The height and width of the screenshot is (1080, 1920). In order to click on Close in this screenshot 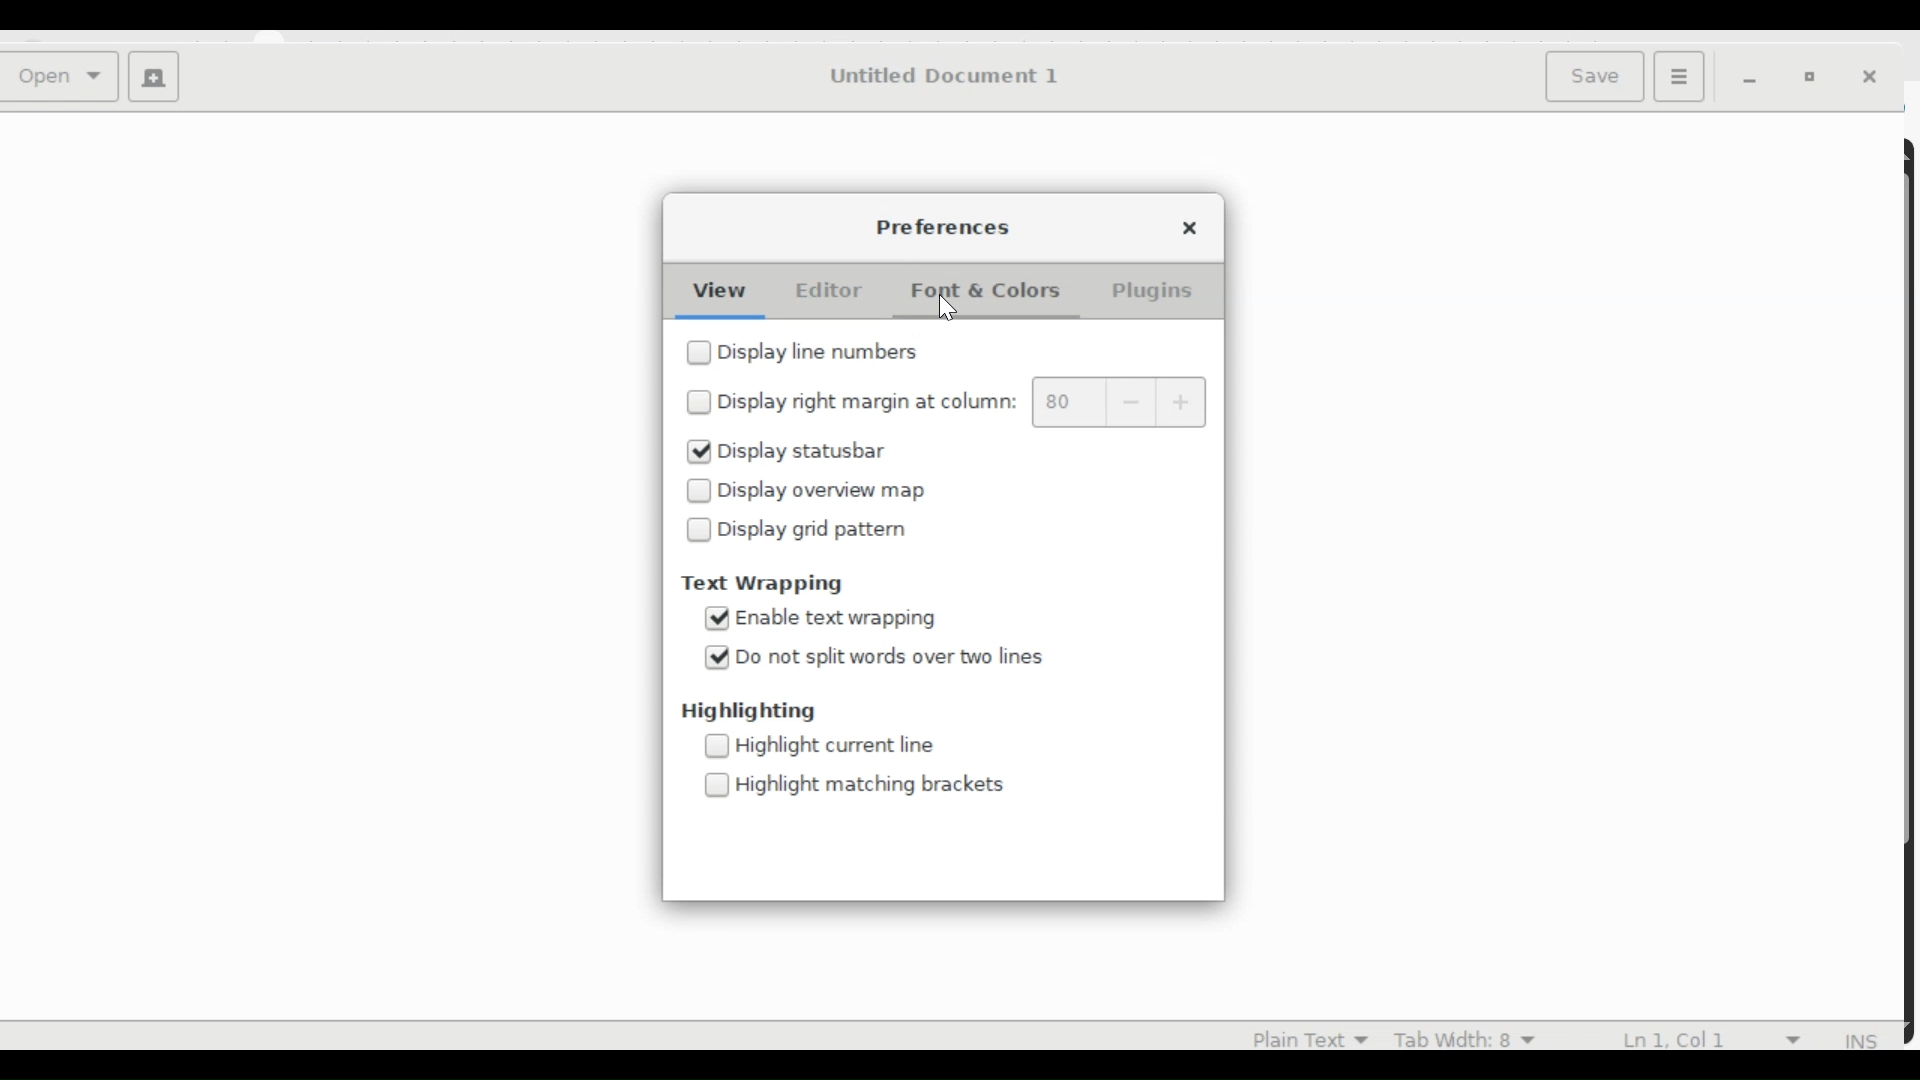, I will do `click(1875, 79)`.